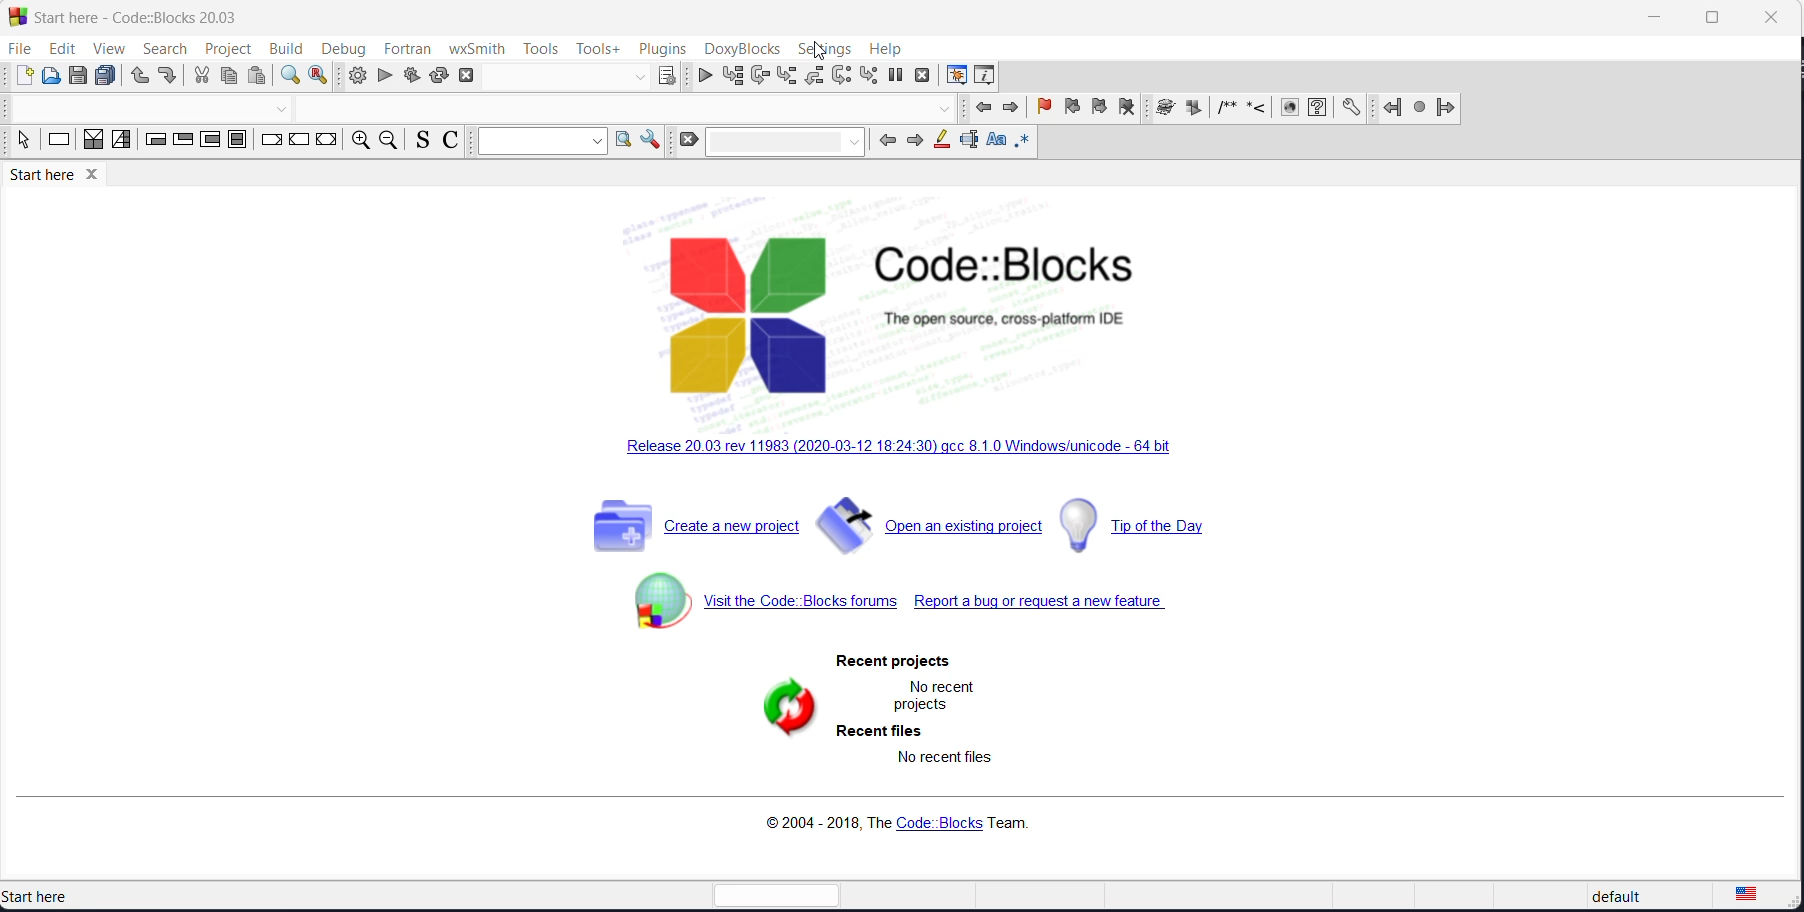  Describe the element at coordinates (326, 143) in the screenshot. I see `return instruction` at that location.